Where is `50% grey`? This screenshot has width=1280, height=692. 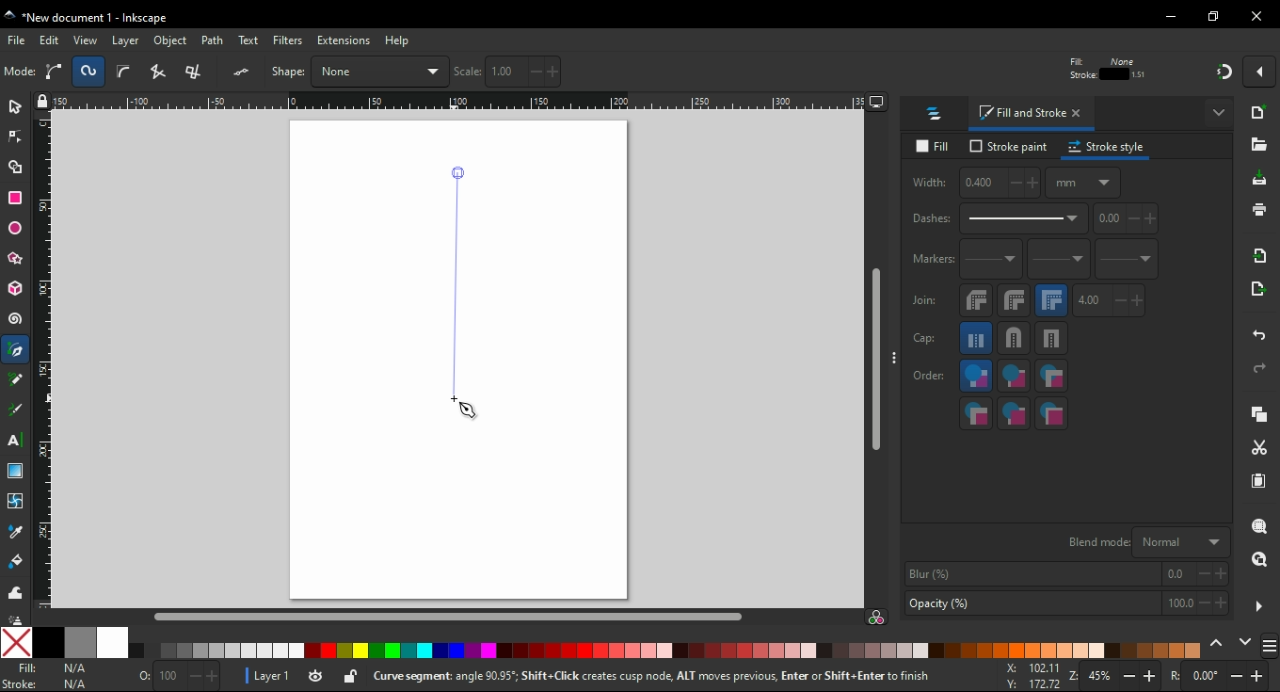
50% grey is located at coordinates (79, 642).